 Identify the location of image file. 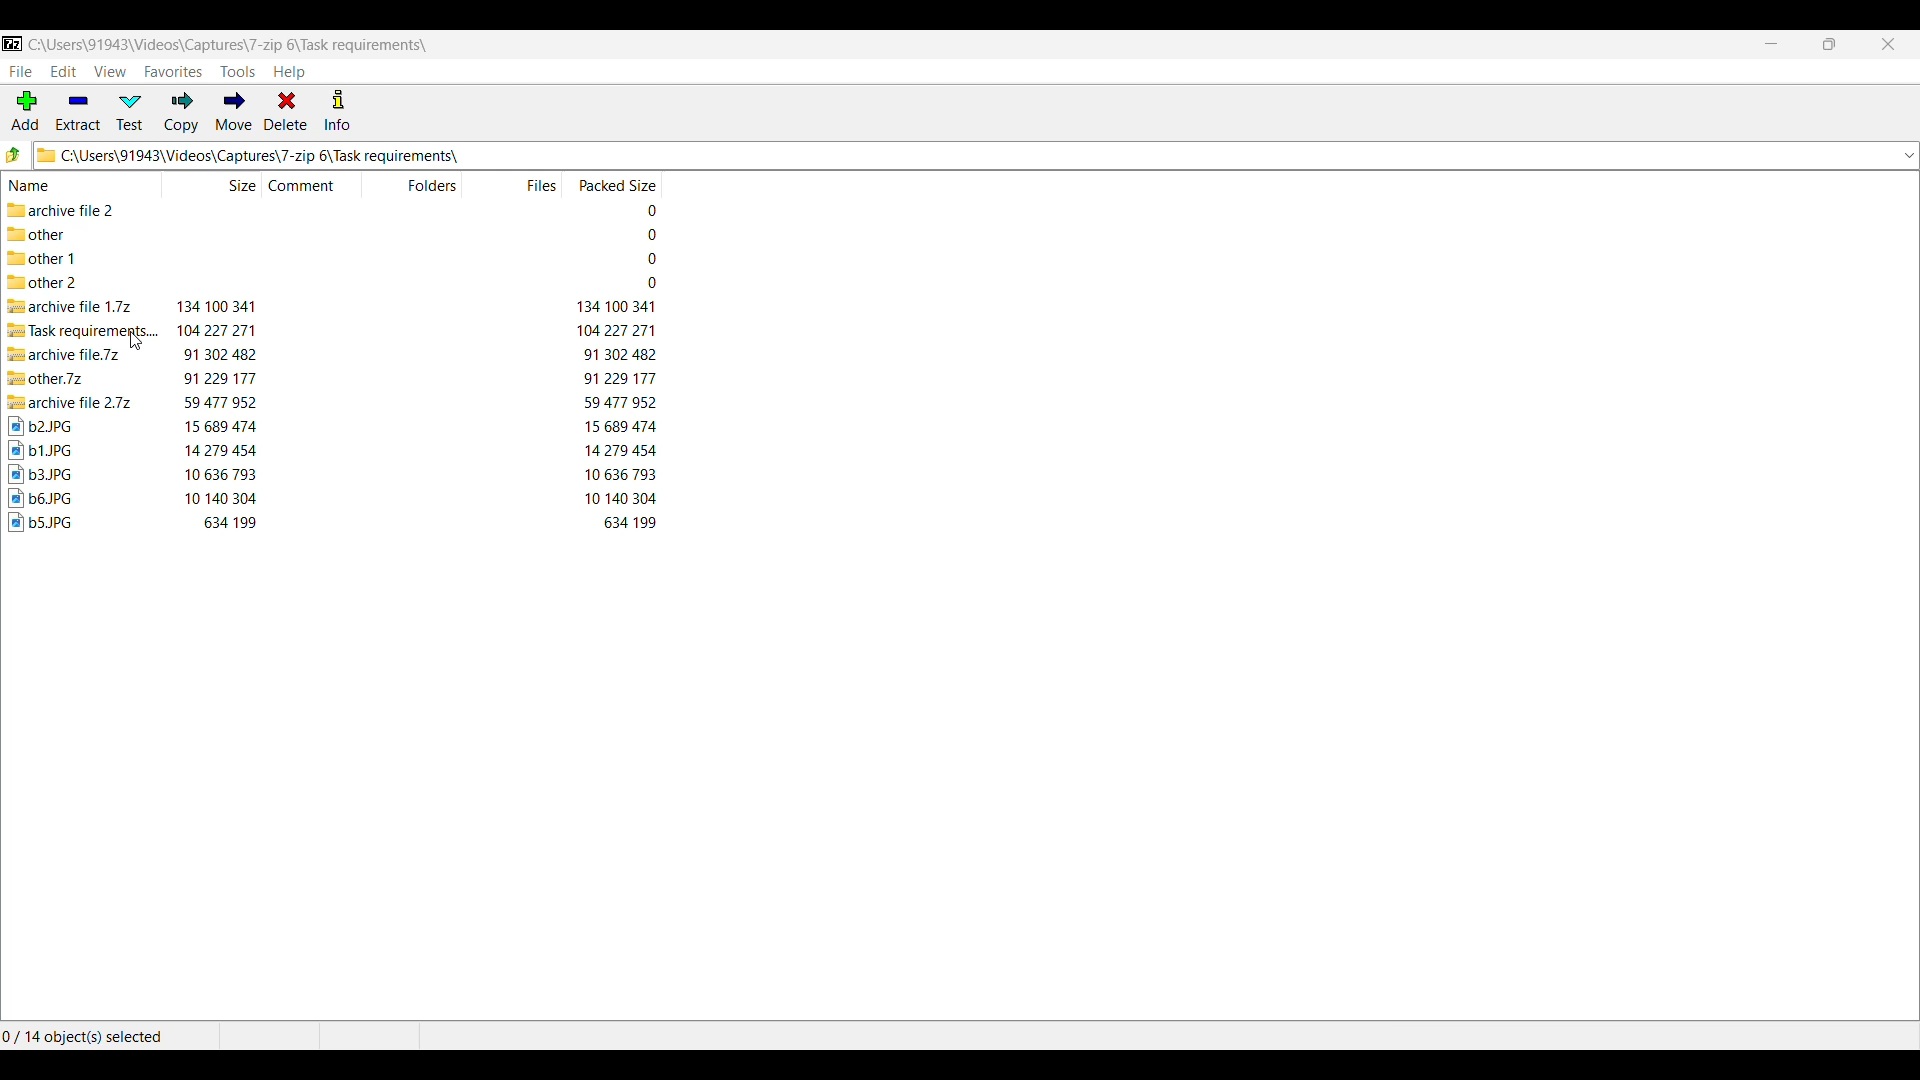
(46, 449).